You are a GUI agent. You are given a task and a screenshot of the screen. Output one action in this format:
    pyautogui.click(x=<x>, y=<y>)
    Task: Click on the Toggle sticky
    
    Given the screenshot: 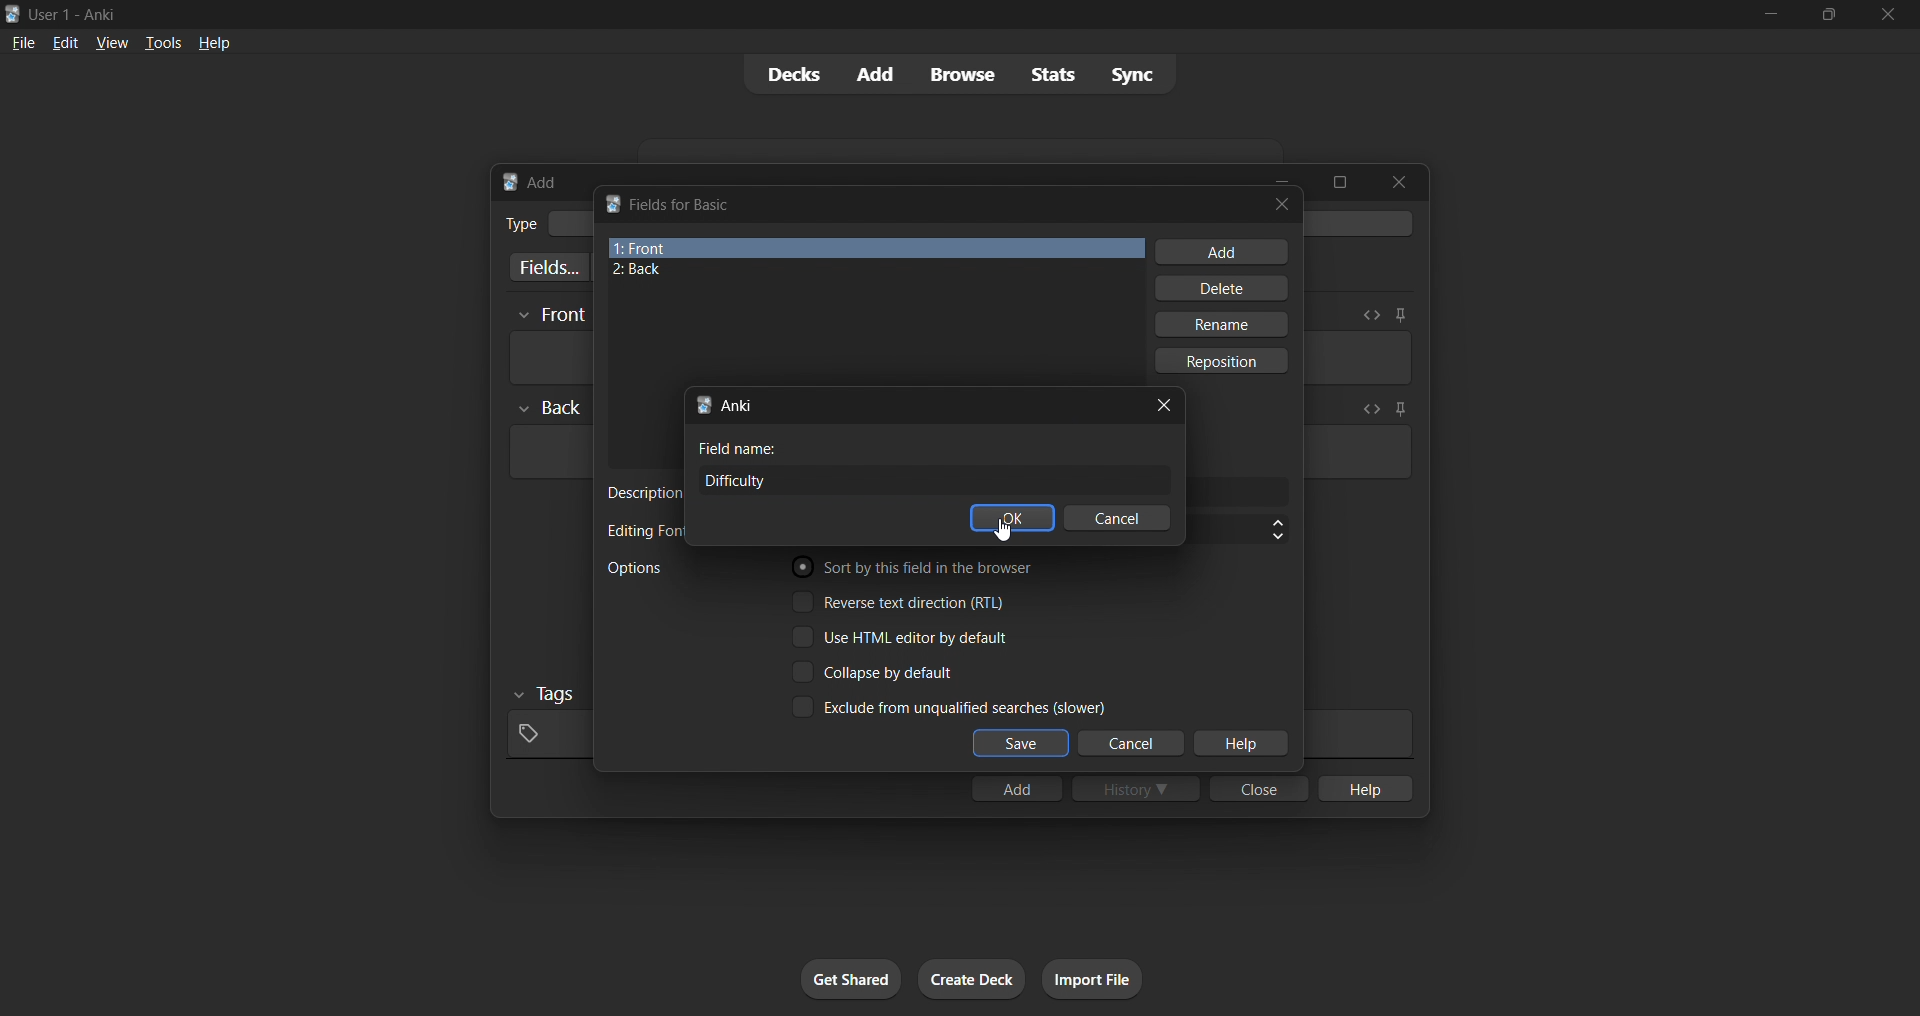 What is the action you would take?
    pyautogui.click(x=1400, y=315)
    